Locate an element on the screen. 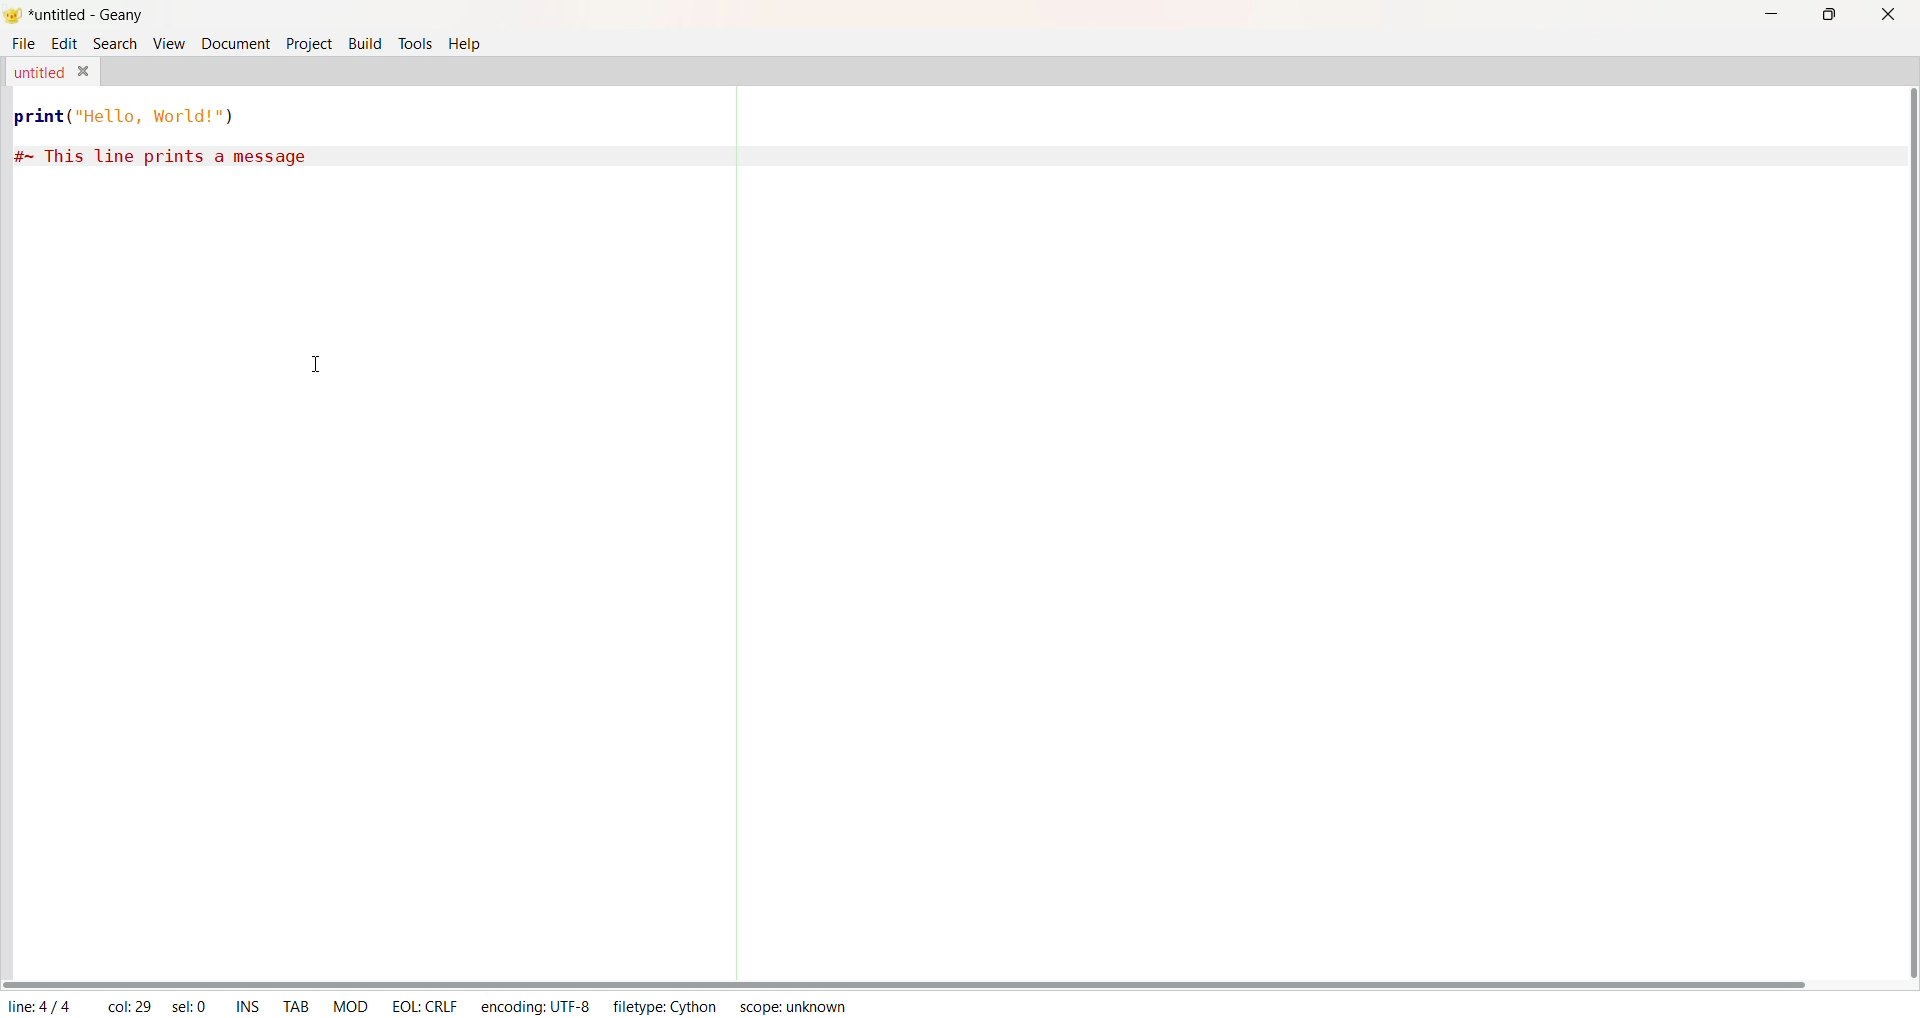 The width and height of the screenshot is (1920, 1018). Build is located at coordinates (361, 42).